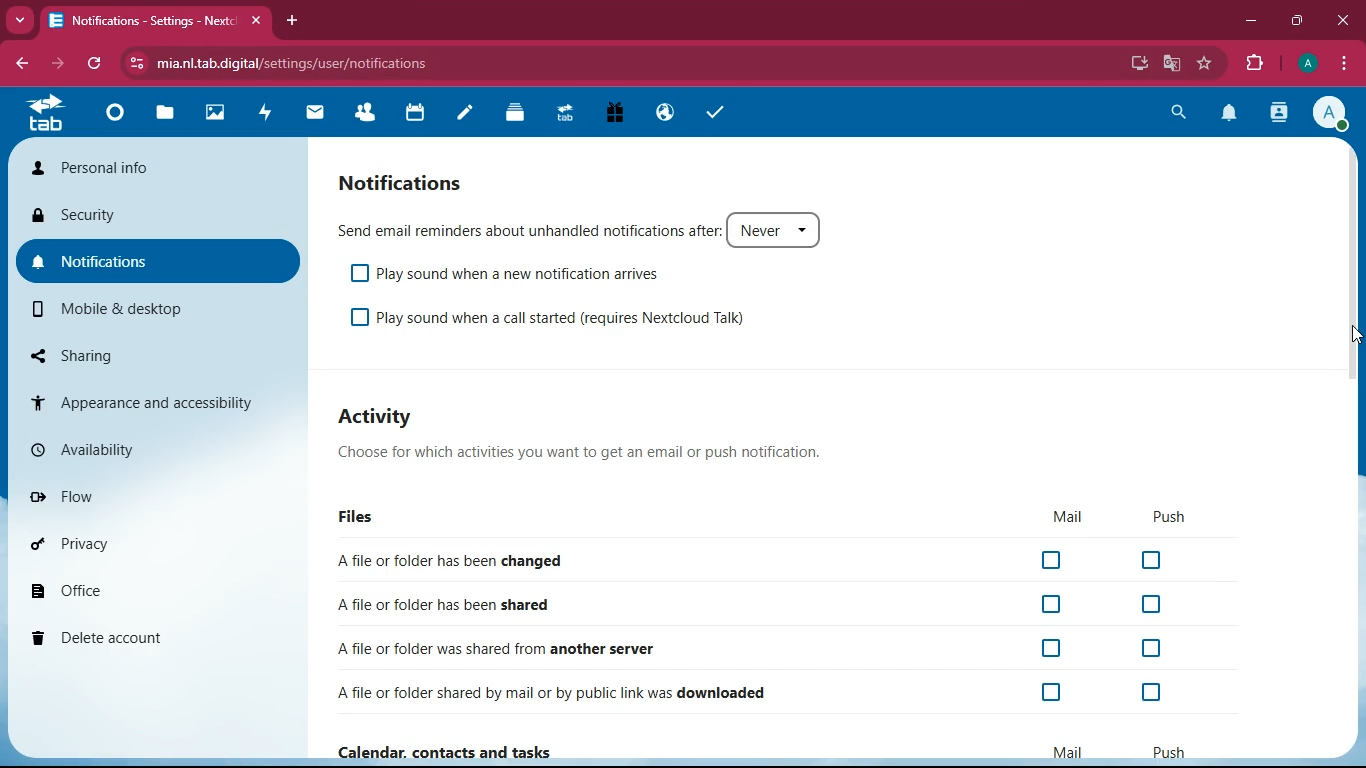 This screenshot has width=1366, height=768. Describe the element at coordinates (260, 21) in the screenshot. I see `close` at that location.